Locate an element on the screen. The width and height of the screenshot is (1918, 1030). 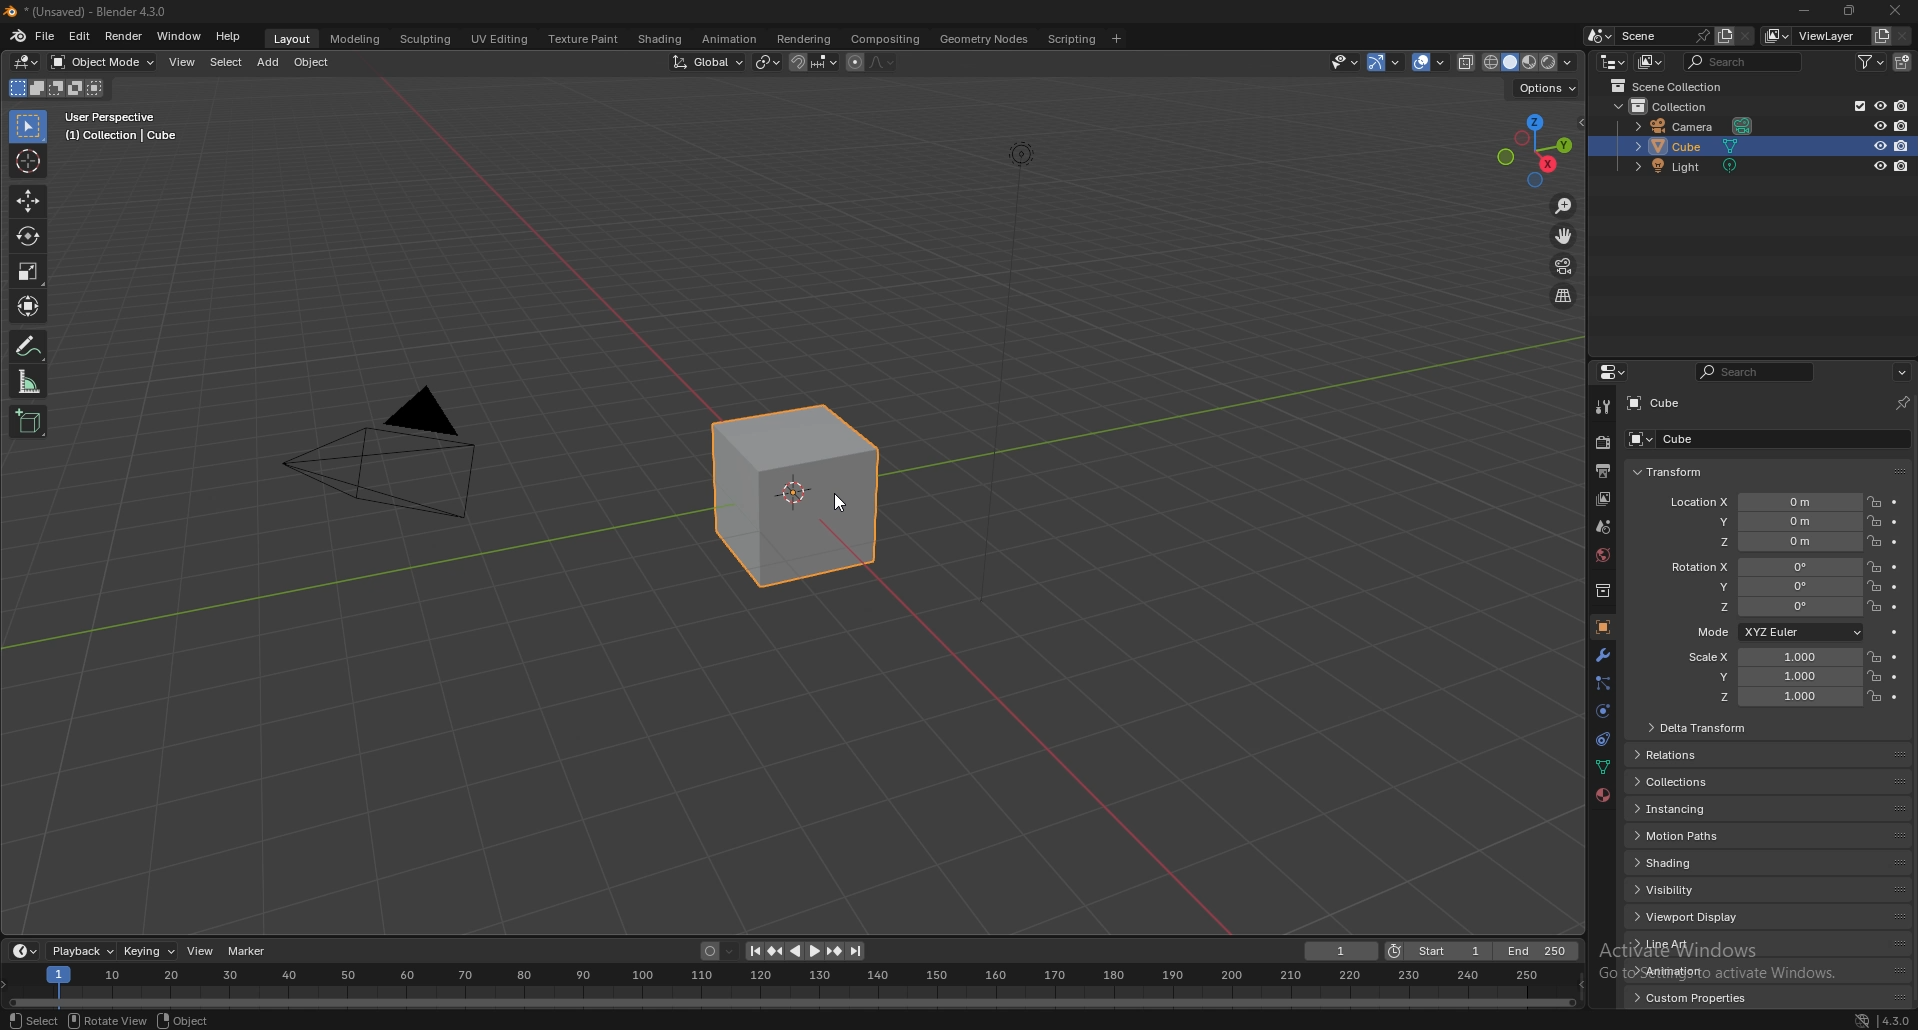
sculpting is located at coordinates (426, 39).